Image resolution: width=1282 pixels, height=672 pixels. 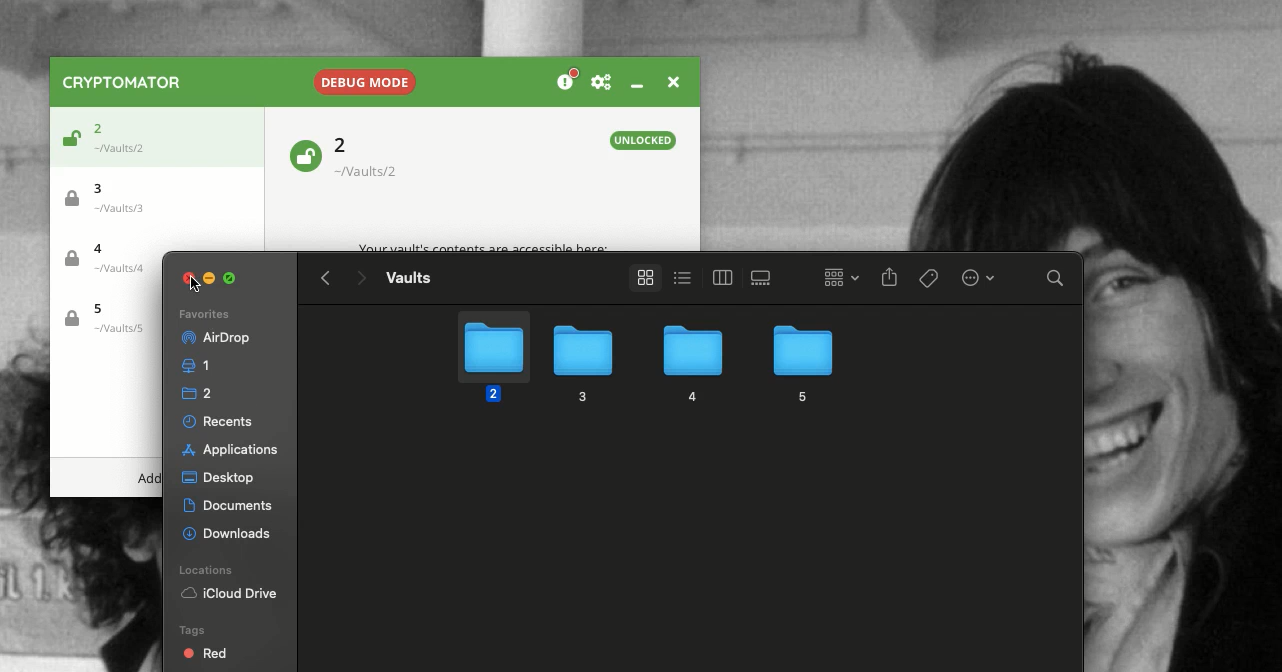 What do you see at coordinates (489, 359) in the screenshot?
I see `` at bounding box center [489, 359].